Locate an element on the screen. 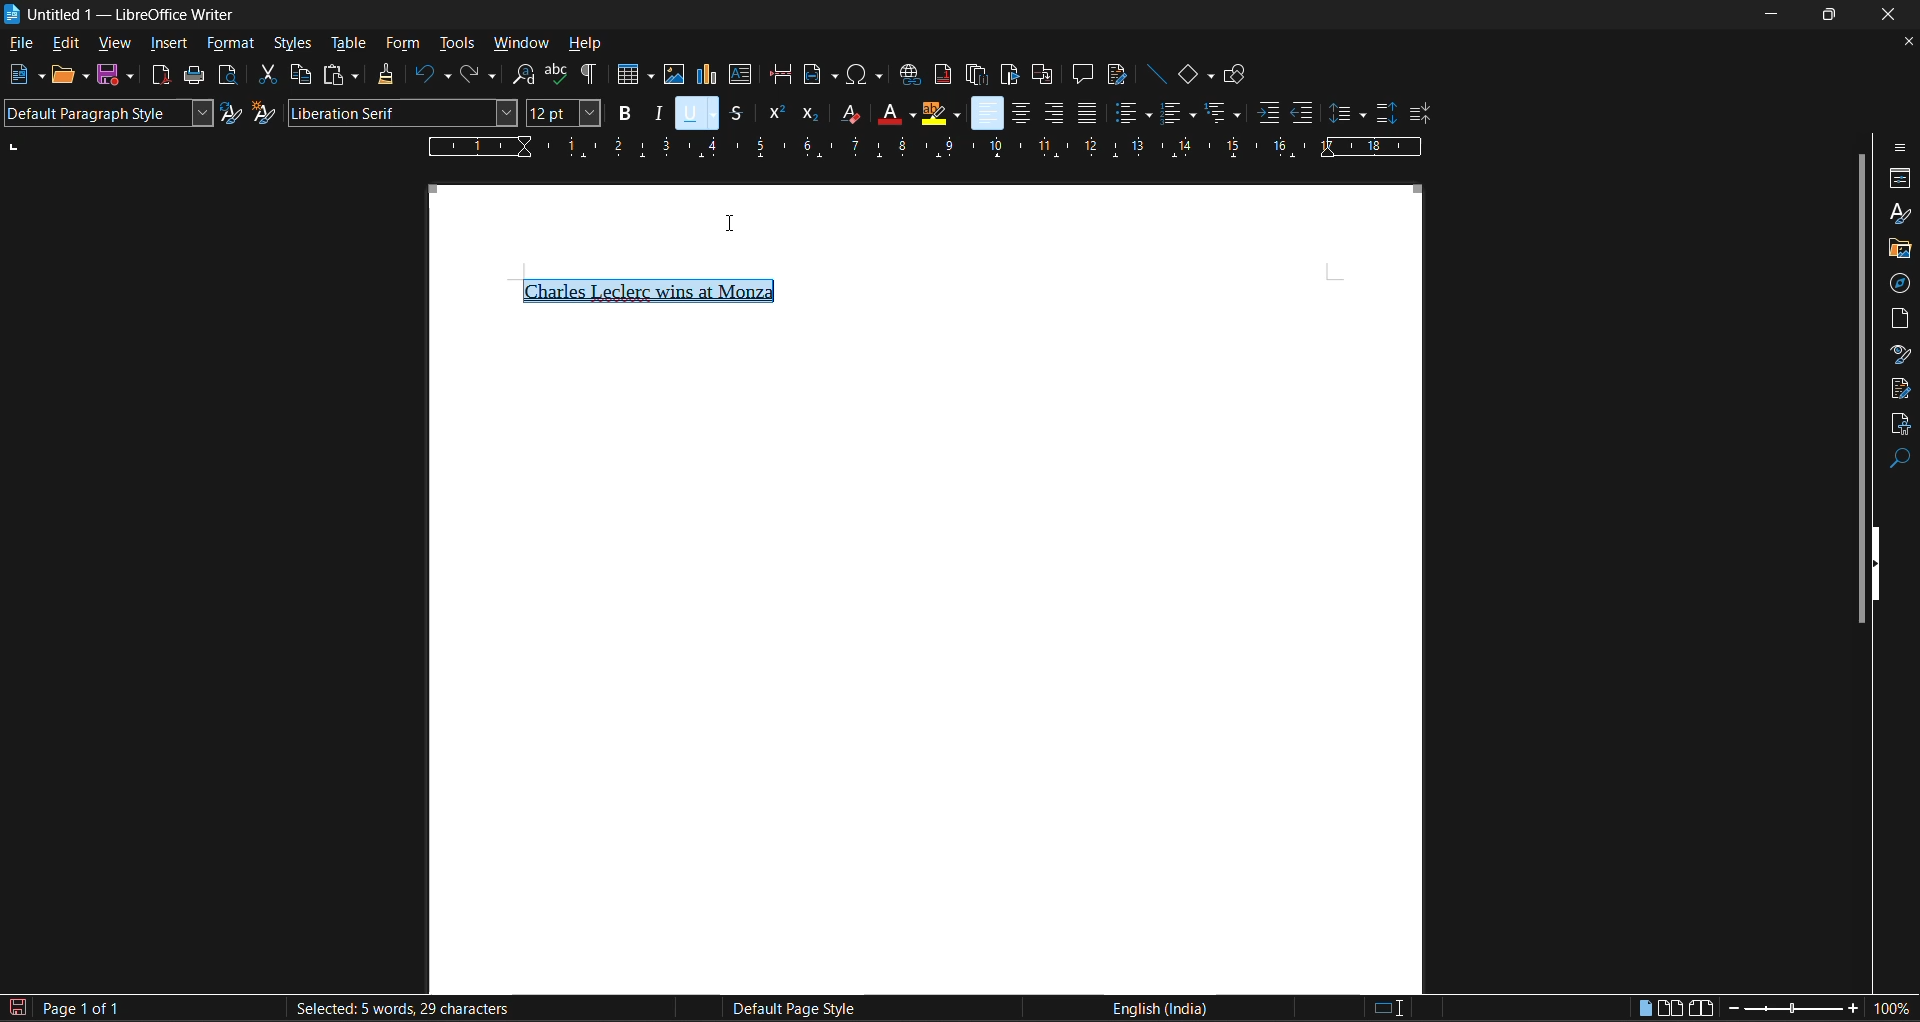 The image size is (1920, 1022). zoom out is located at coordinates (1728, 1010).